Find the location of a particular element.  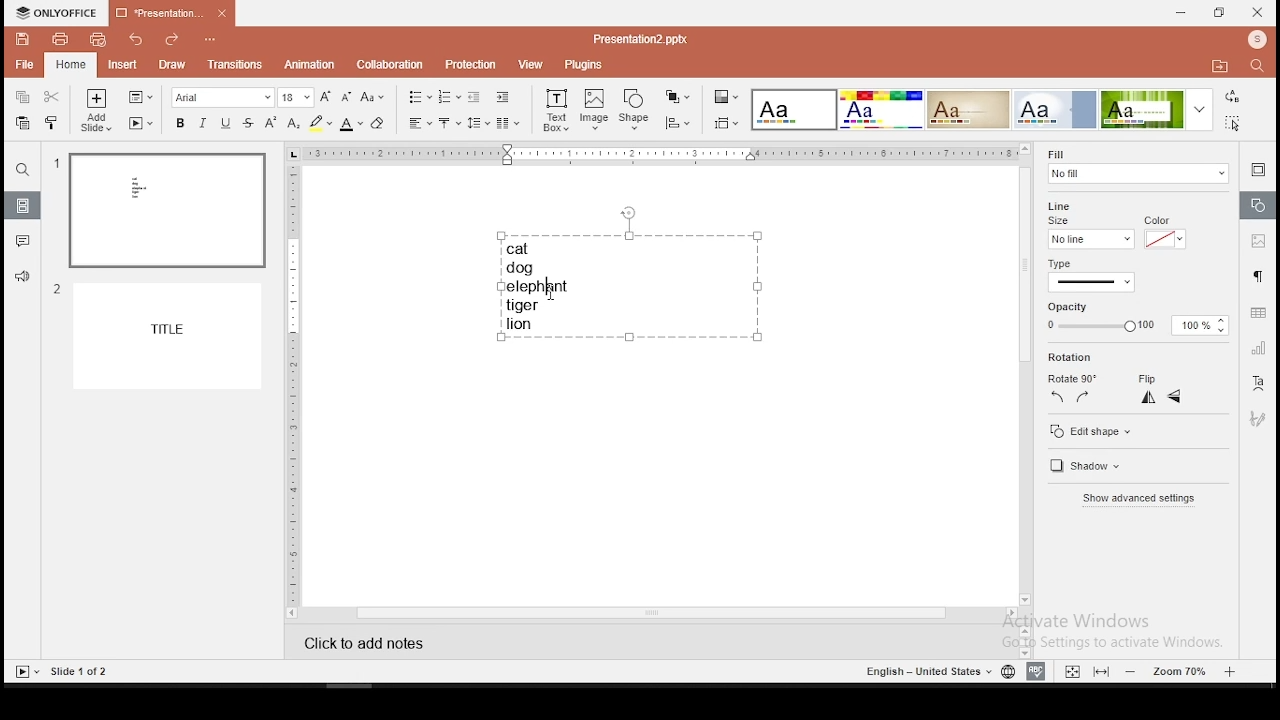

slide 1 is located at coordinates (162, 210).